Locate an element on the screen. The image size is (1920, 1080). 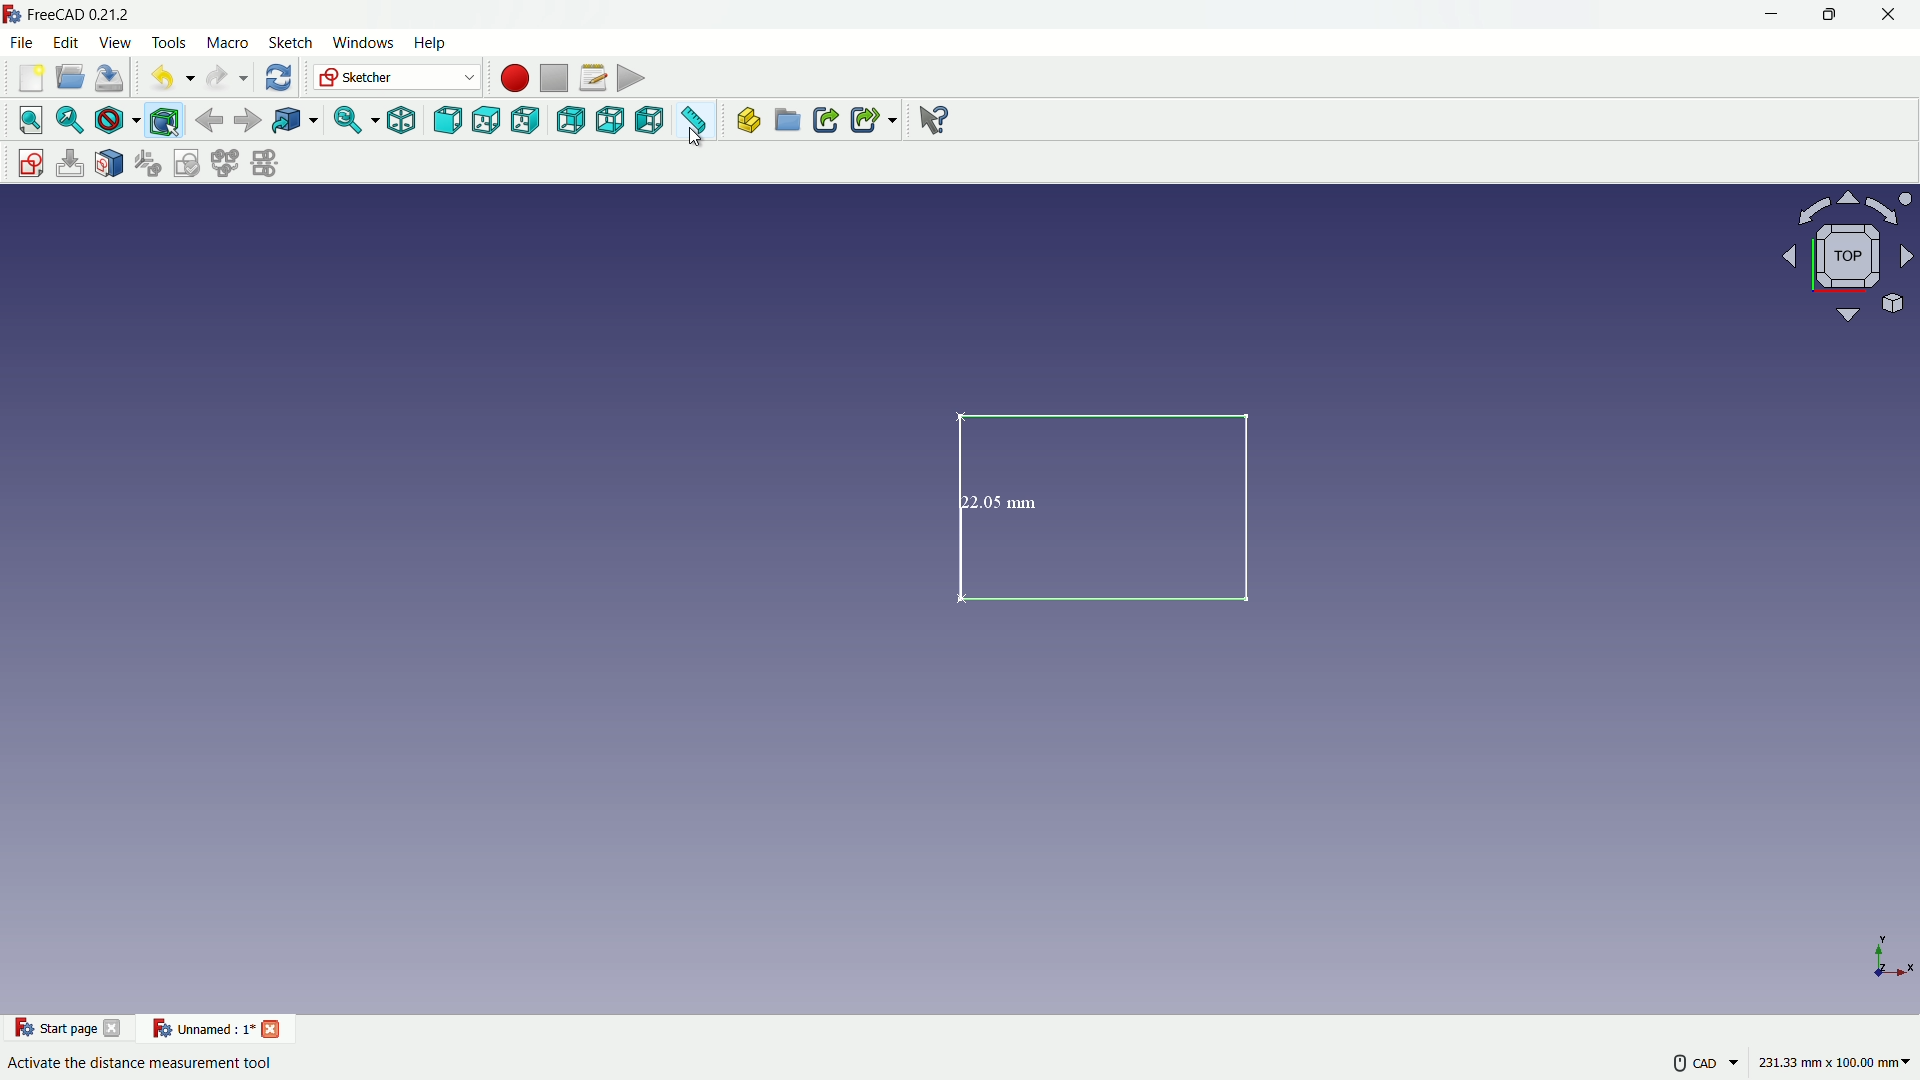
sync view is located at coordinates (349, 121).